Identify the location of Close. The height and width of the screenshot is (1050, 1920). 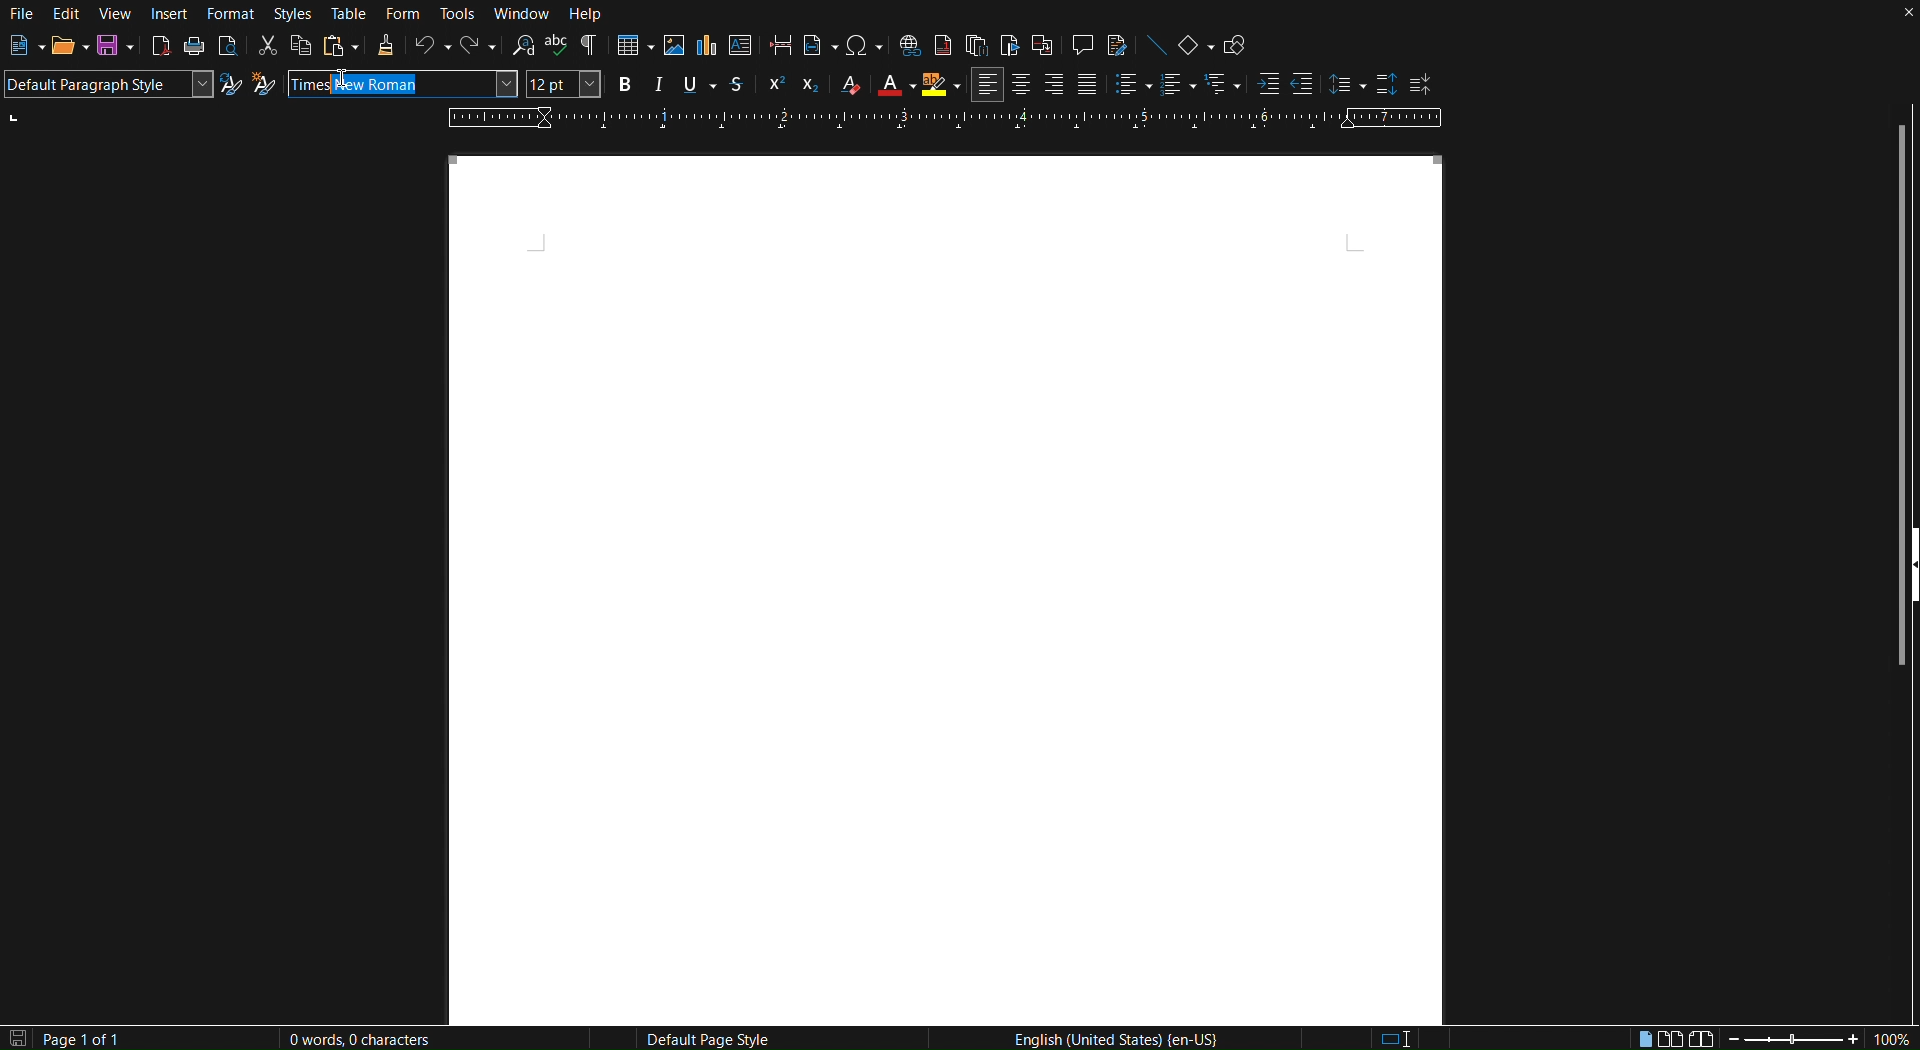
(1897, 16).